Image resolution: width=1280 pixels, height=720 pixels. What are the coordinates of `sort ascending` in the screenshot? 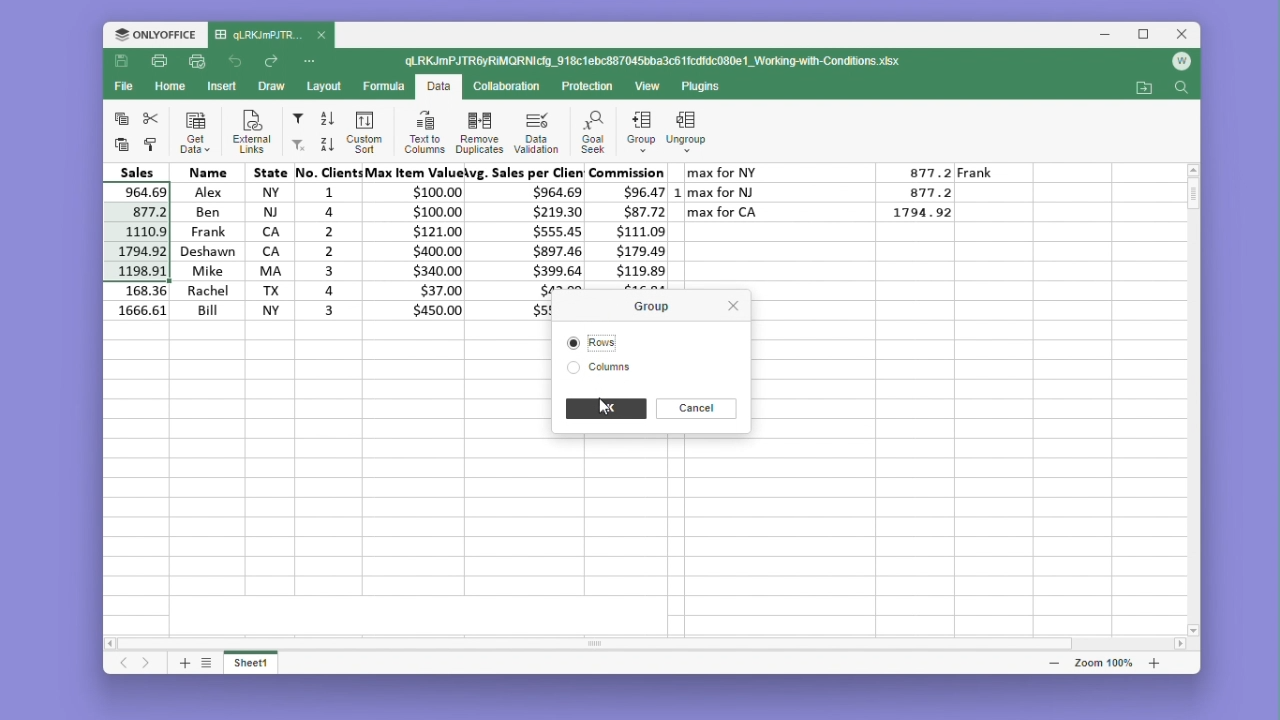 It's located at (328, 119).